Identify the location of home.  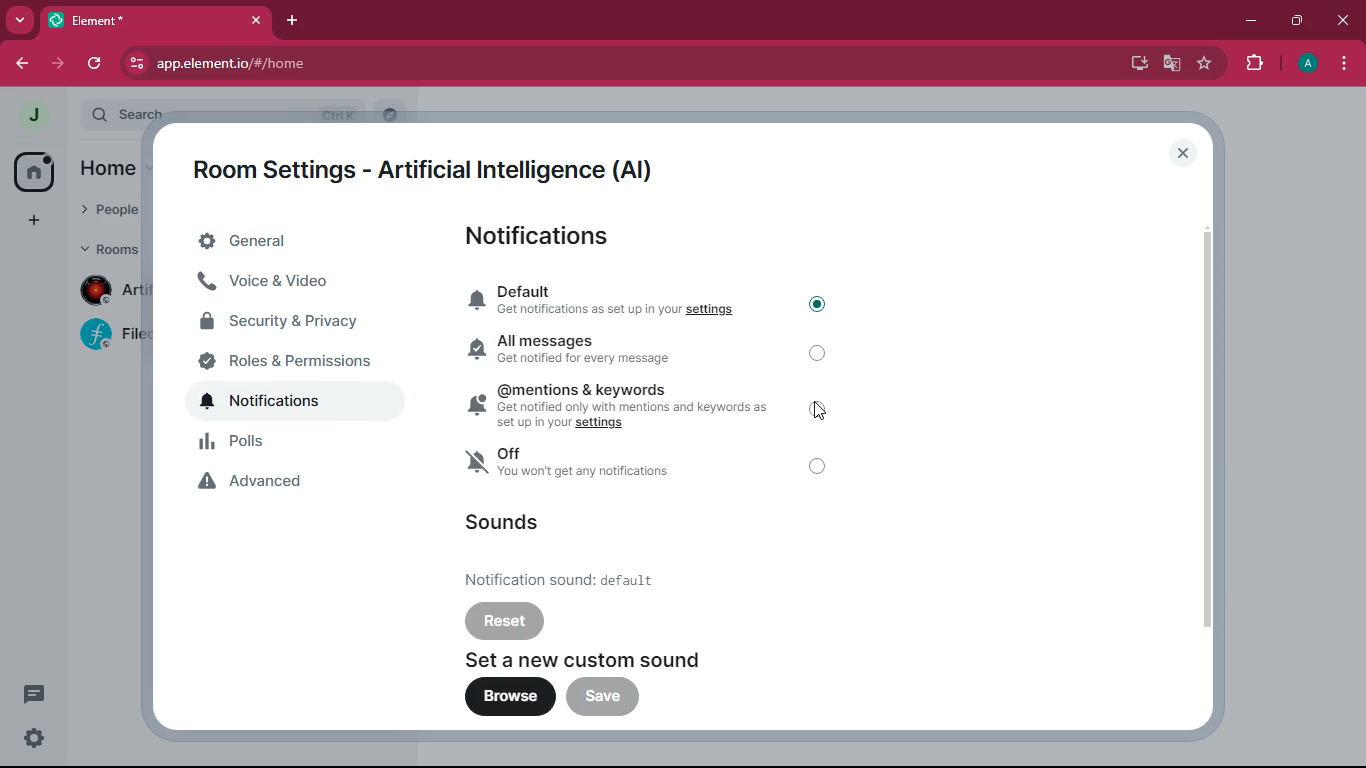
(108, 168).